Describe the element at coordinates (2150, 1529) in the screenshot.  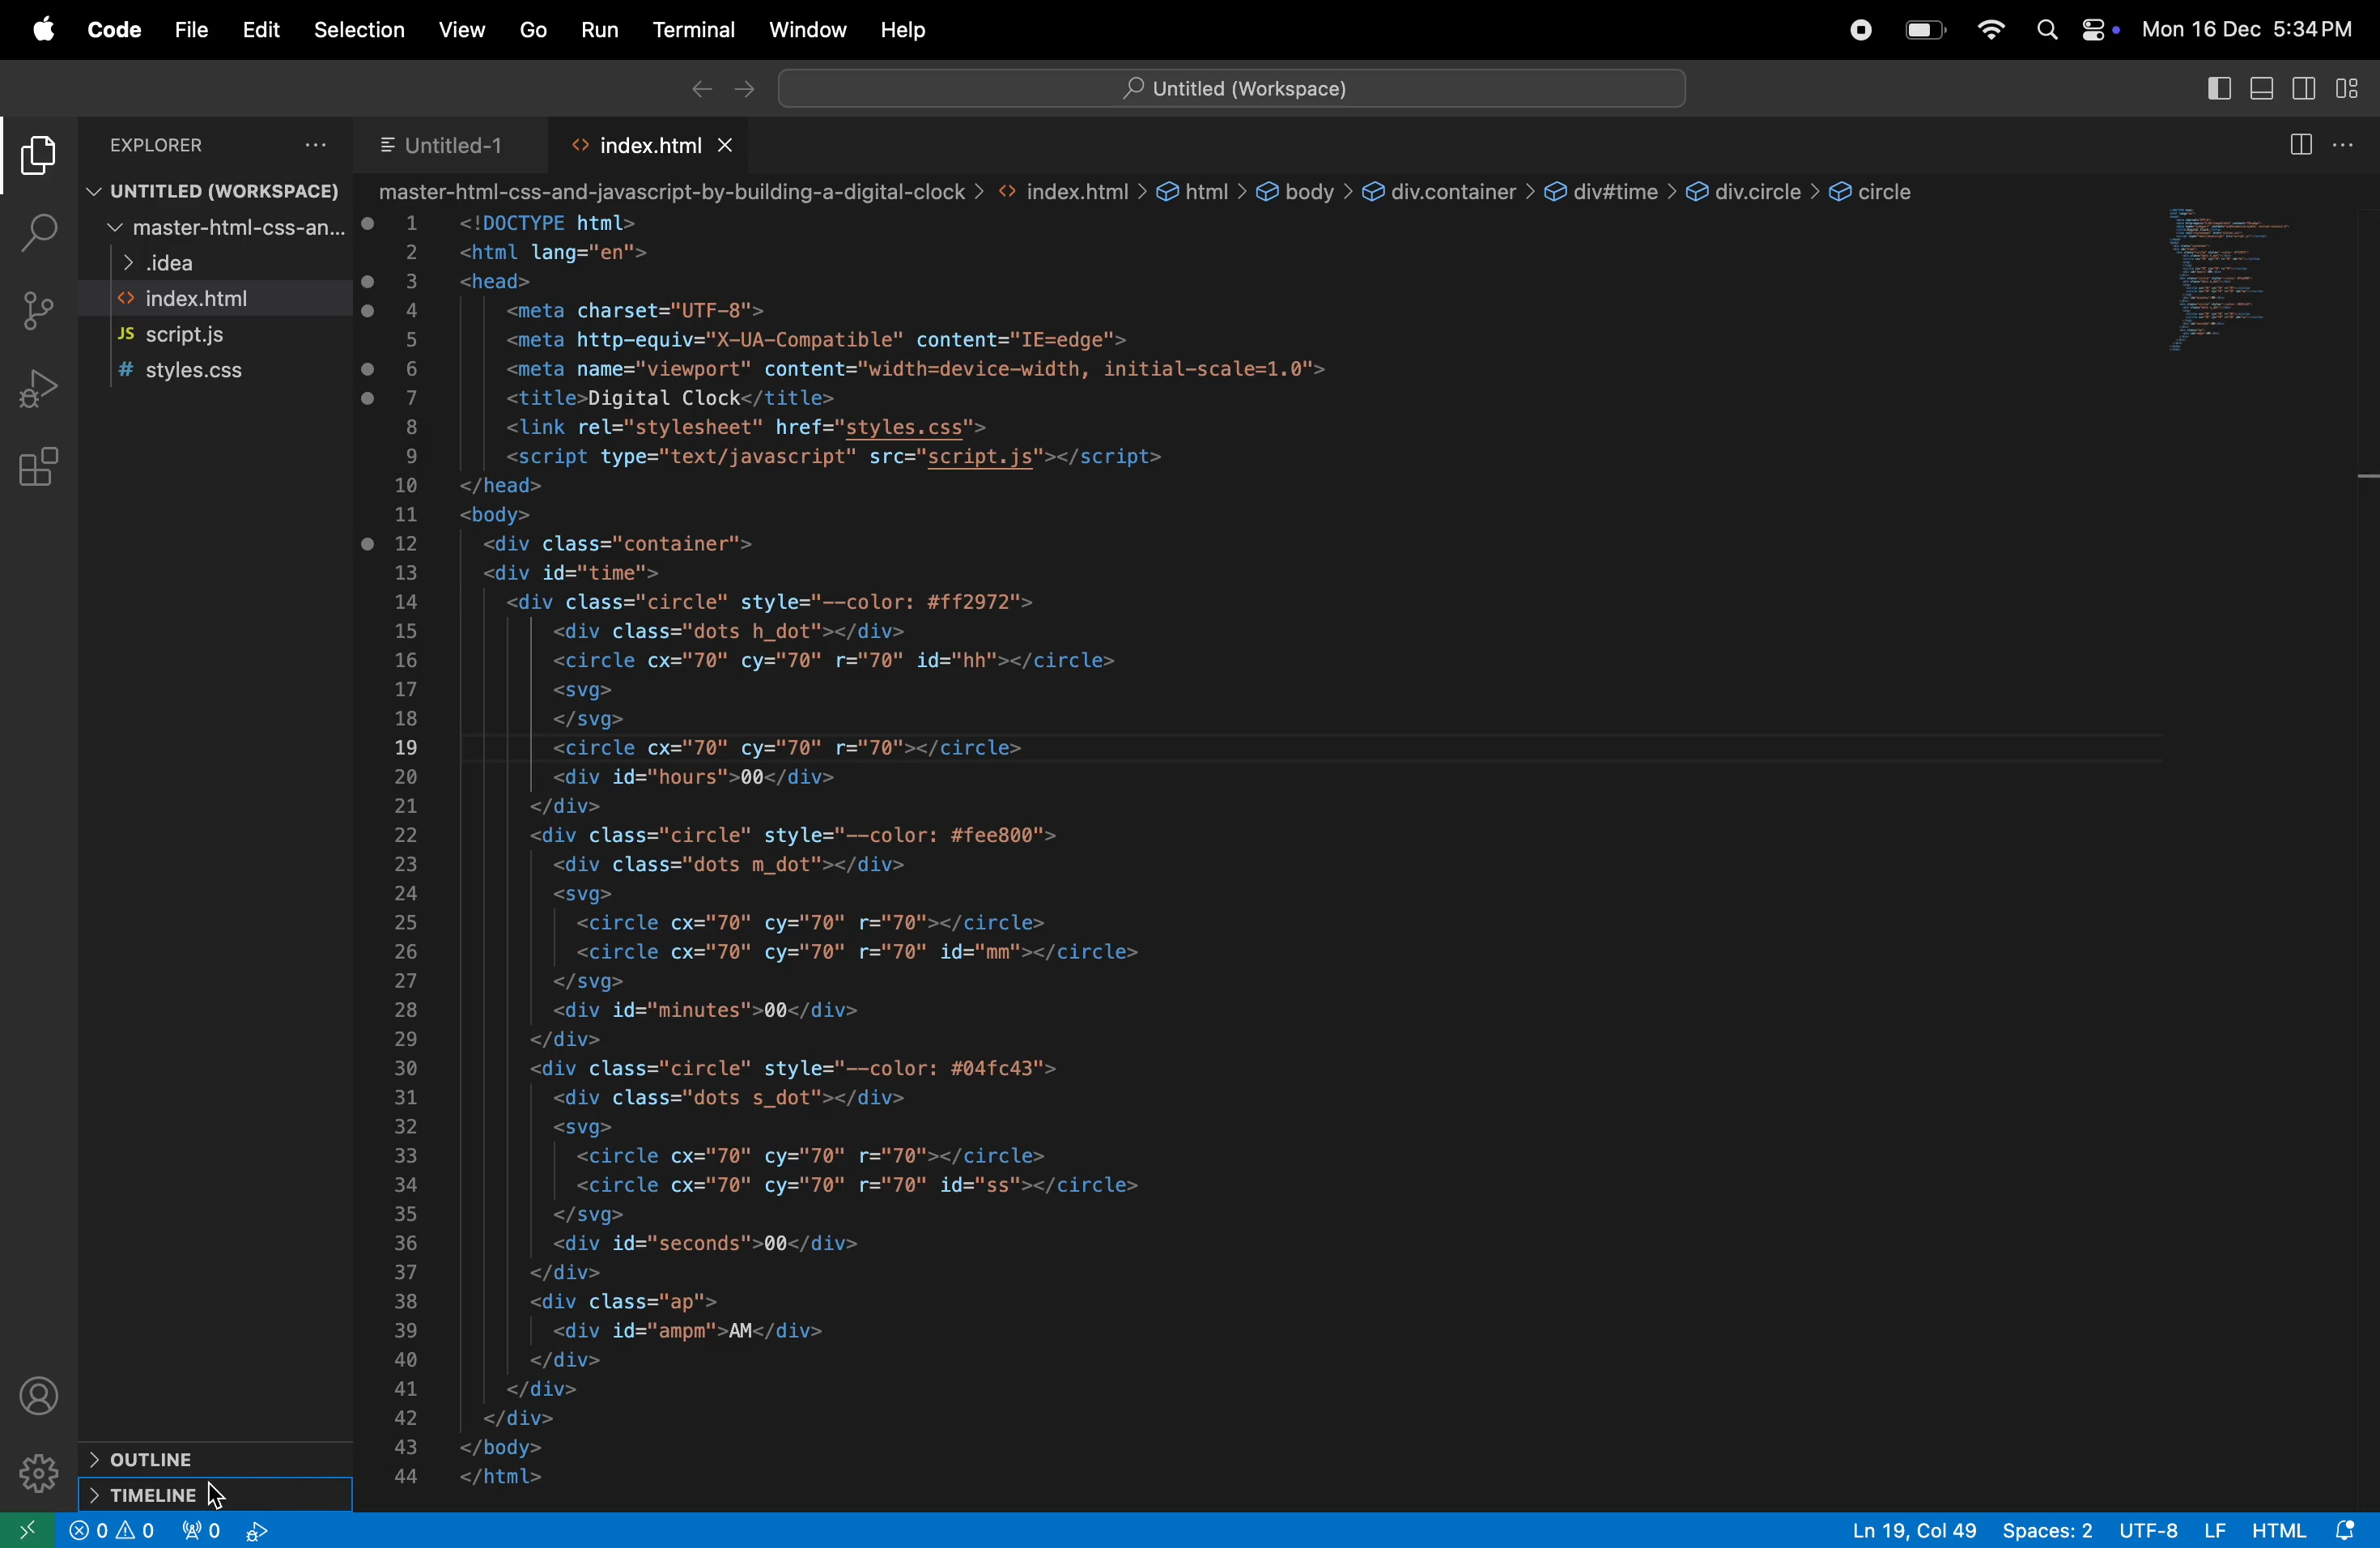
I see `utf -8` at that location.